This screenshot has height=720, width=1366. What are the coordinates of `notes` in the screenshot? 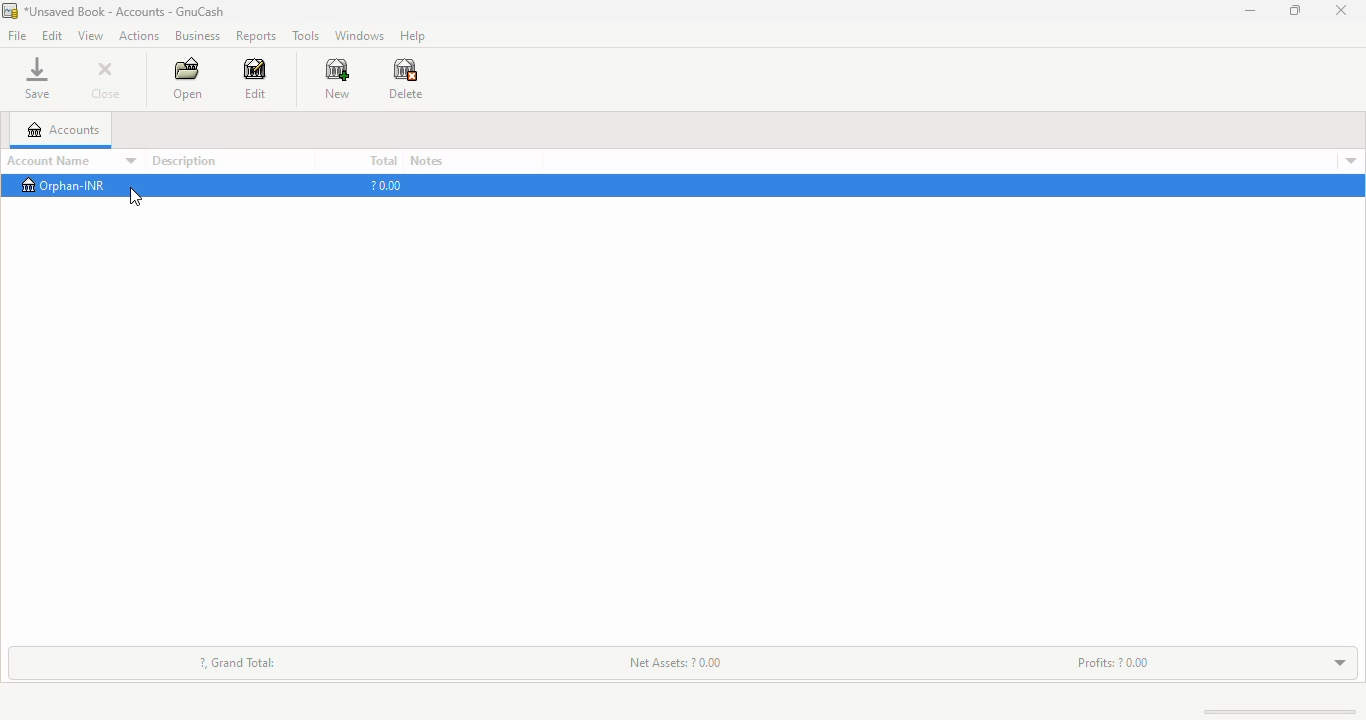 It's located at (427, 160).